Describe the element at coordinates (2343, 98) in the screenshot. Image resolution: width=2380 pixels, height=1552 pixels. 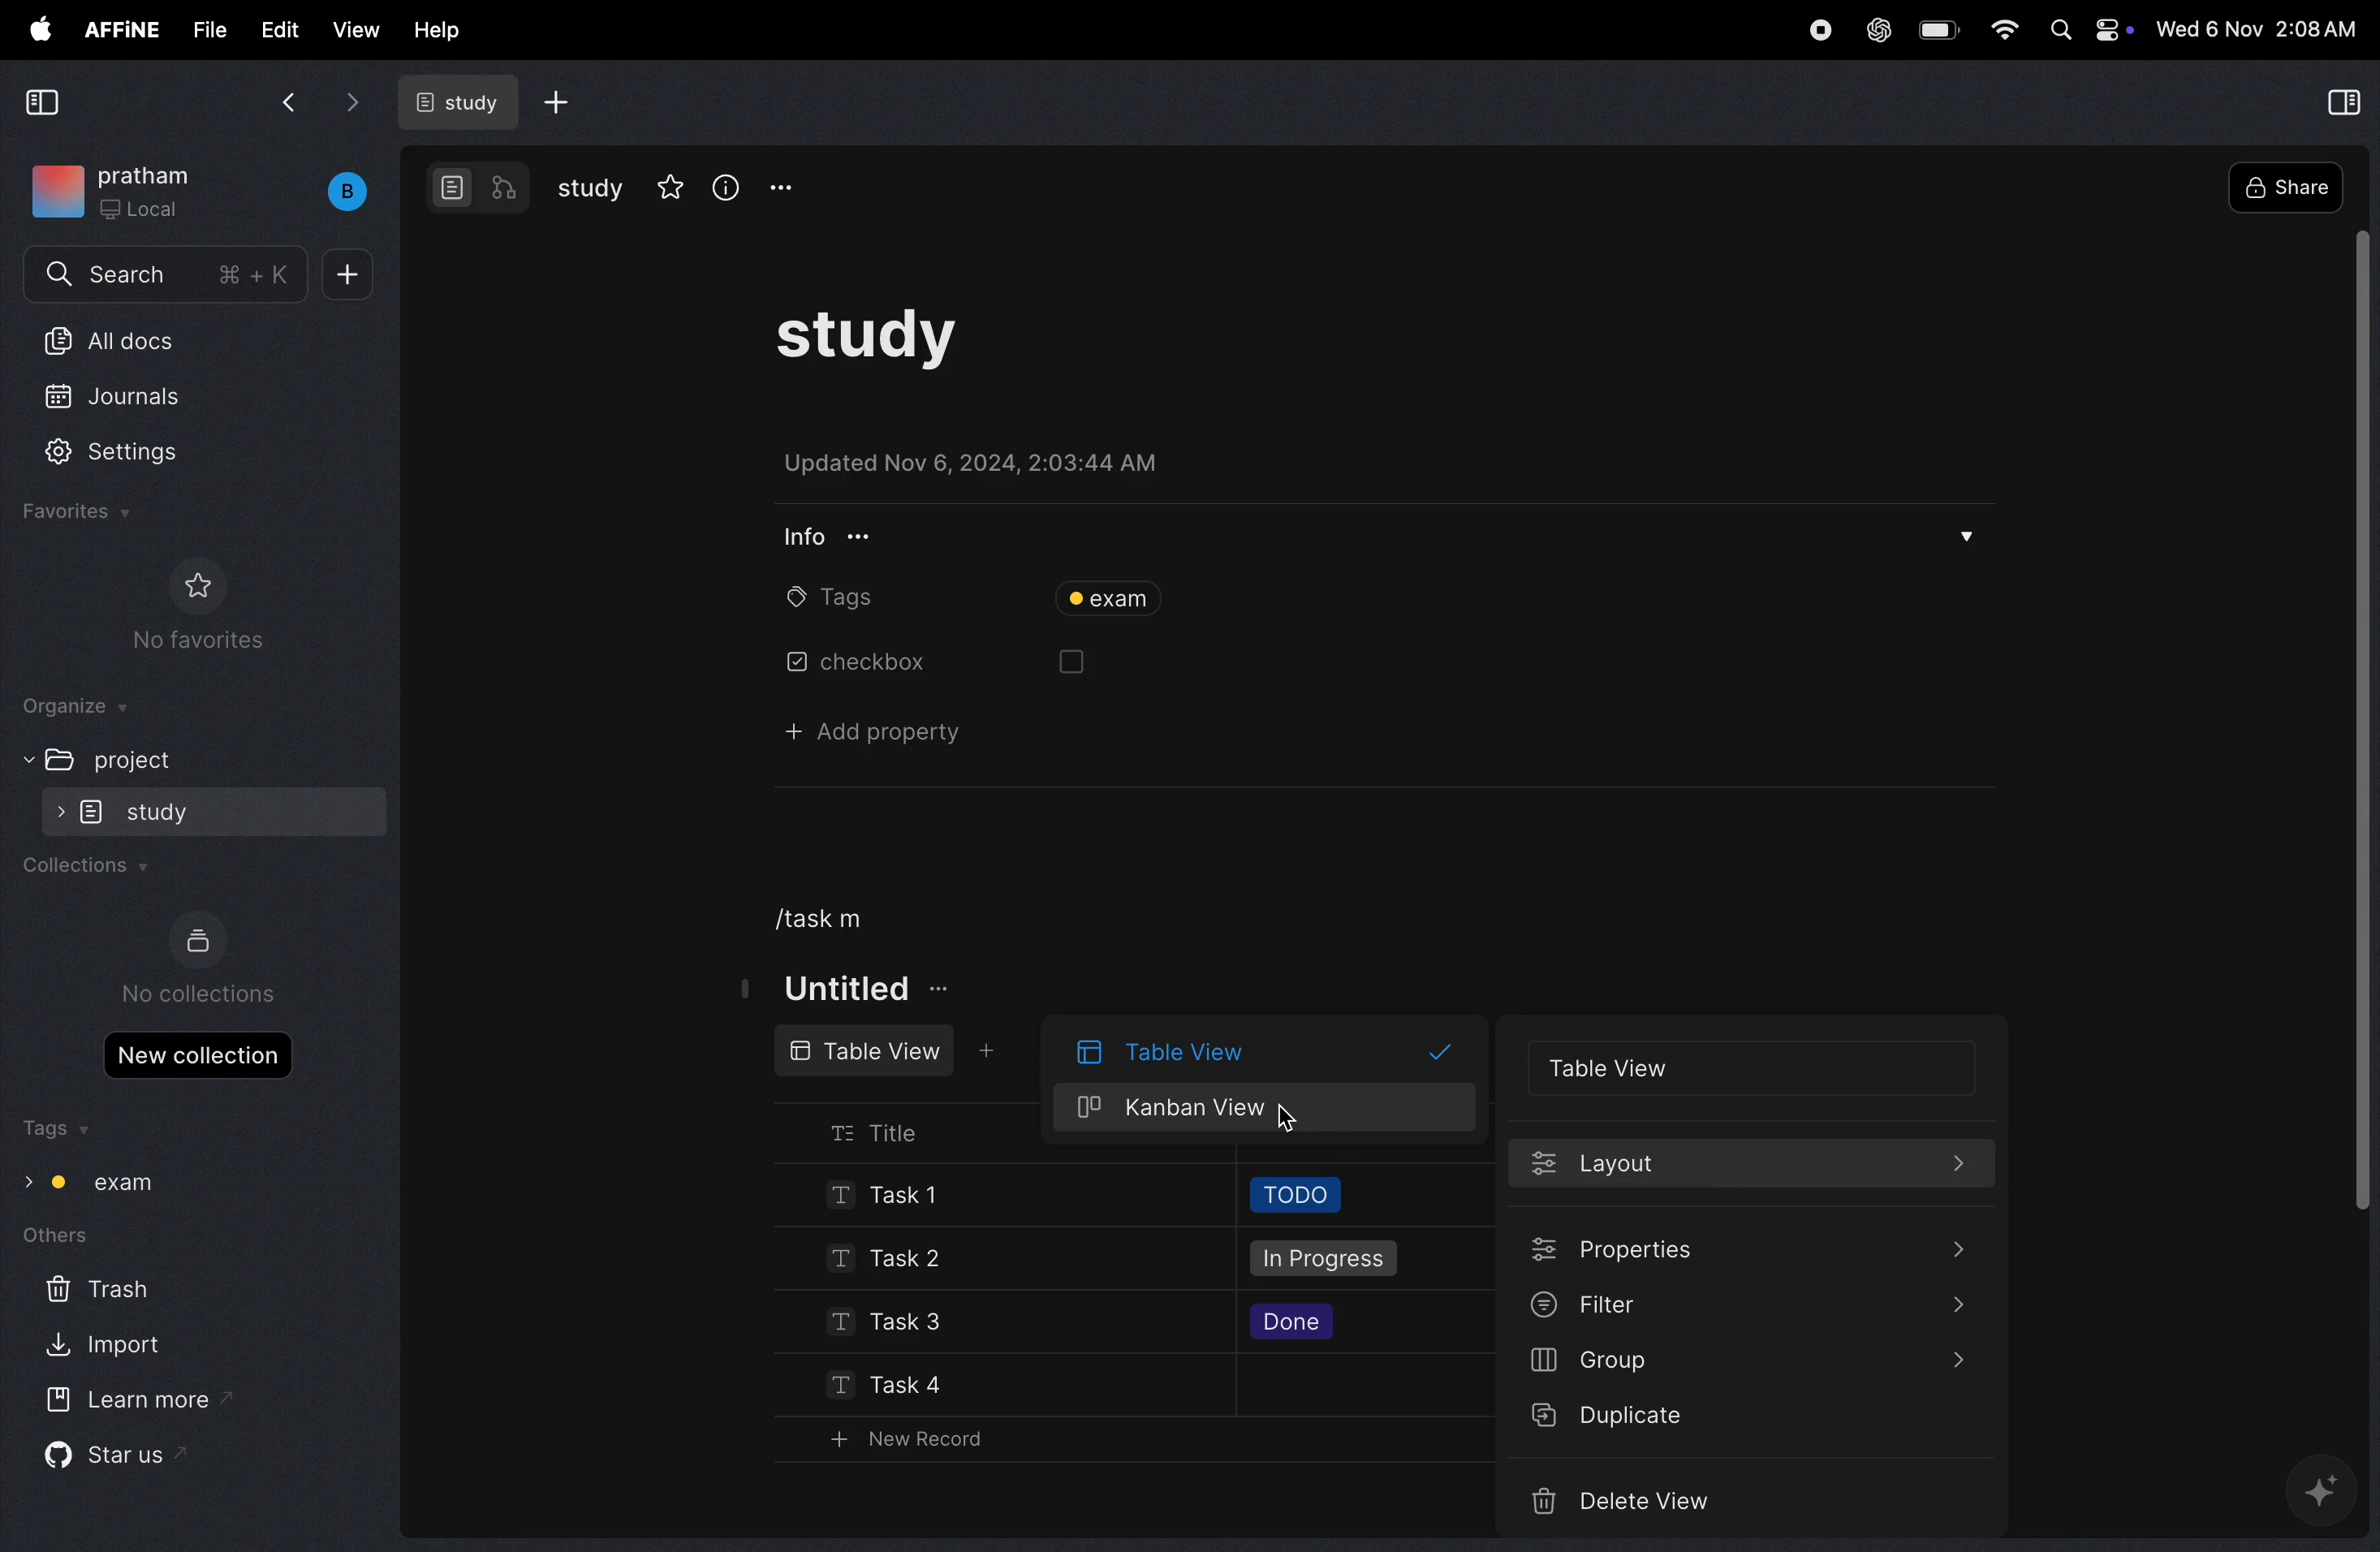
I see `collapse view` at that location.